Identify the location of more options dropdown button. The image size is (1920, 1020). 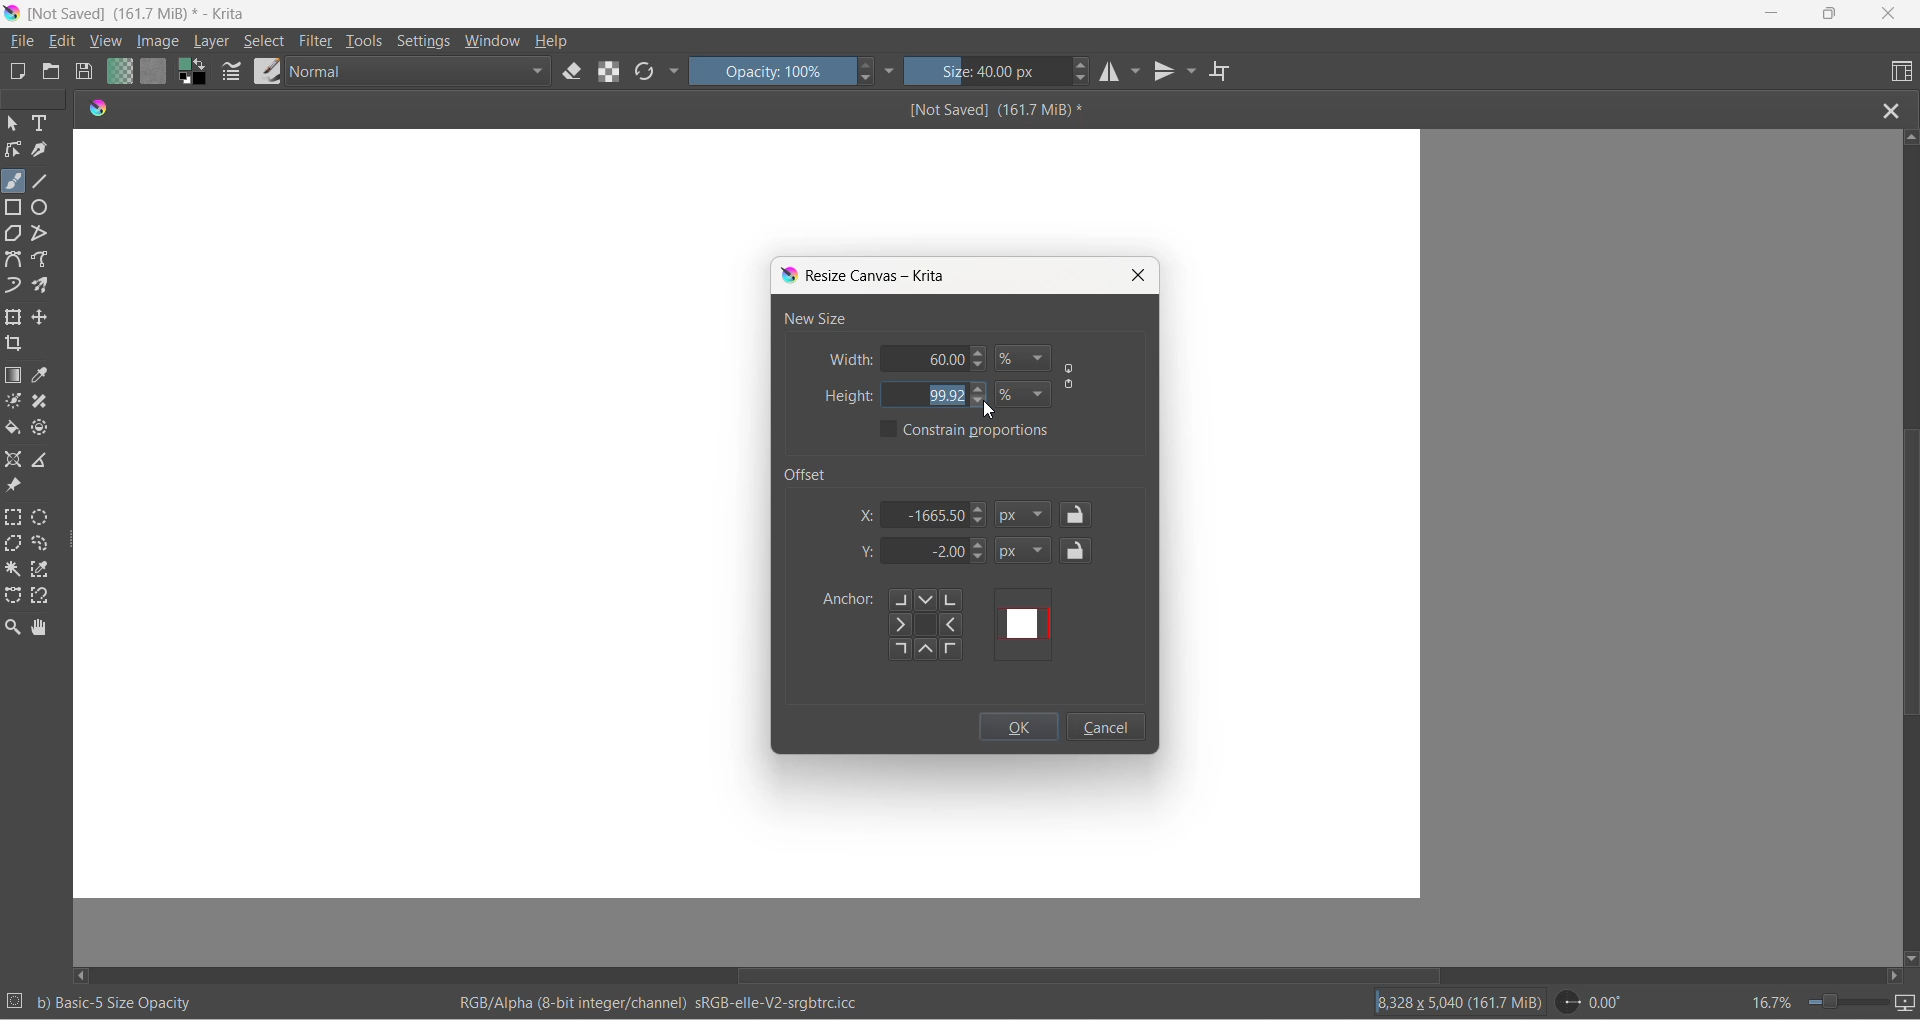
(674, 73).